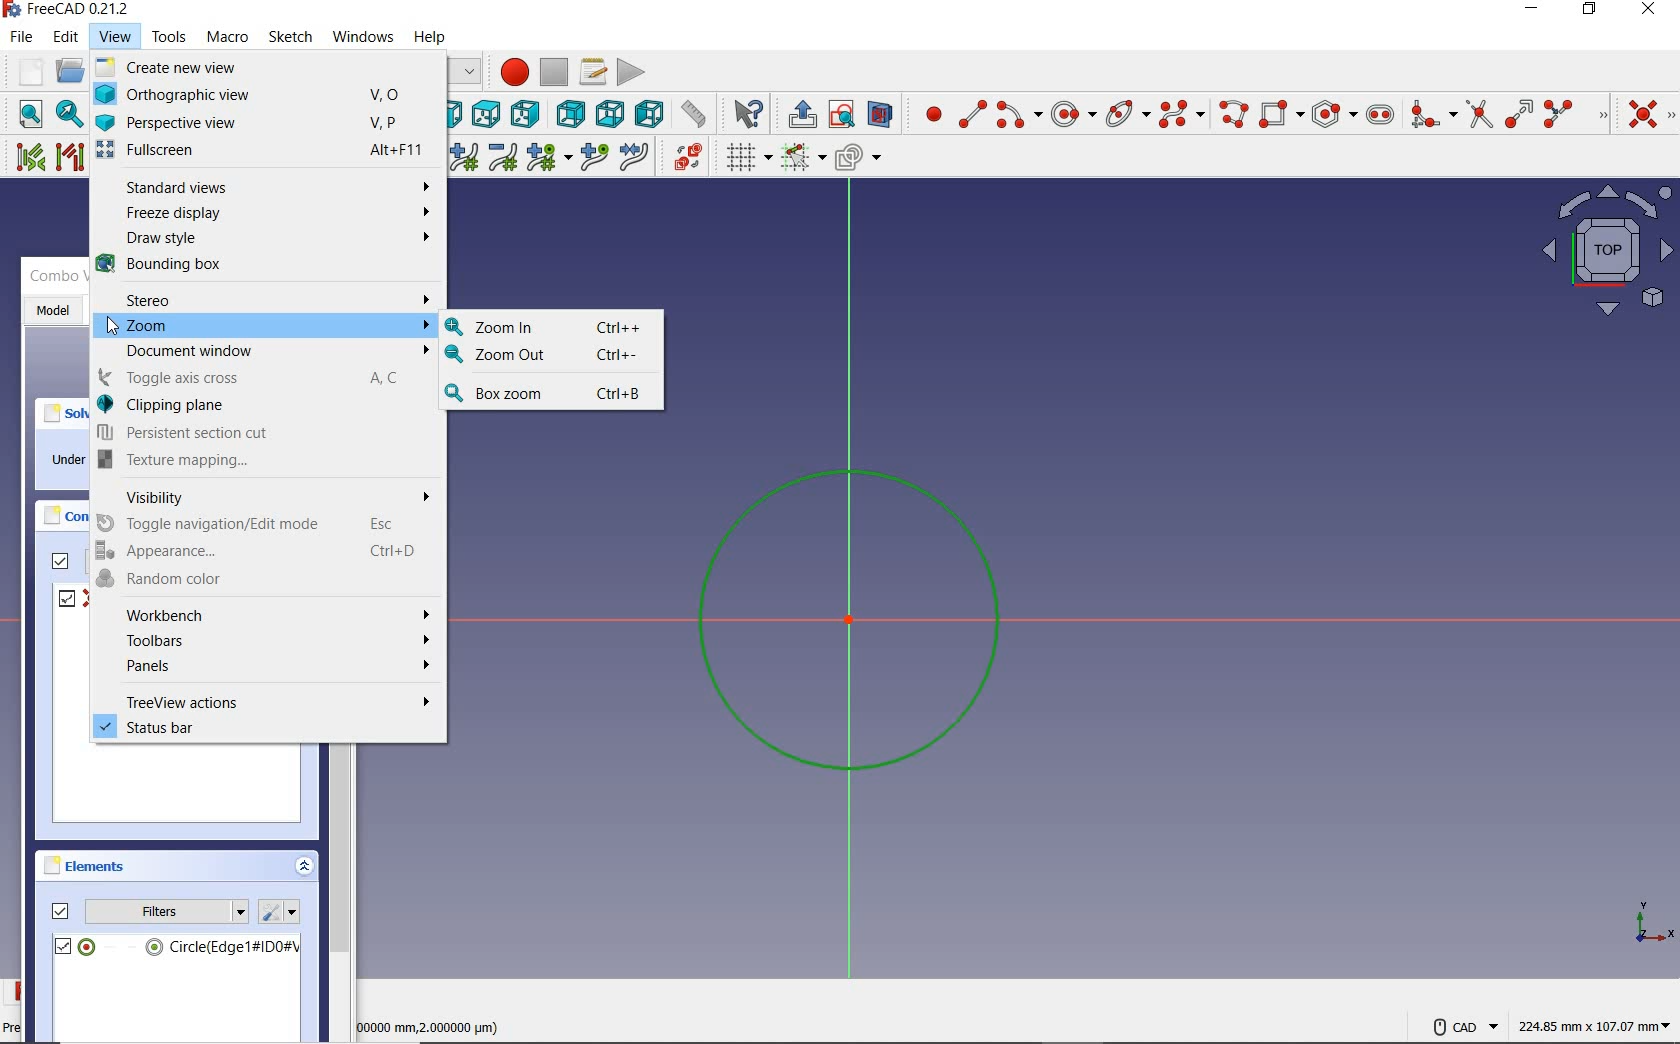  What do you see at coordinates (850, 623) in the screenshot?
I see `sketch zoomed in` at bounding box center [850, 623].